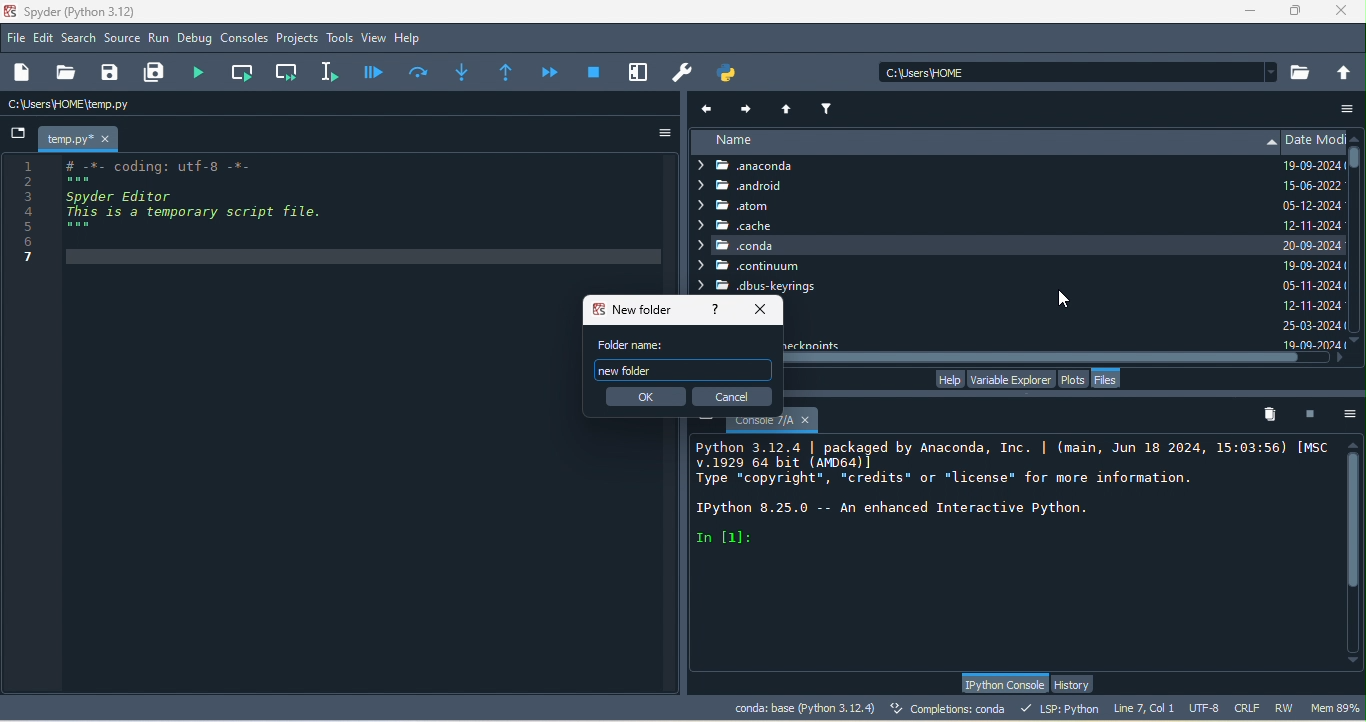 The width and height of the screenshot is (1366, 722). What do you see at coordinates (1249, 14) in the screenshot?
I see `minimize` at bounding box center [1249, 14].